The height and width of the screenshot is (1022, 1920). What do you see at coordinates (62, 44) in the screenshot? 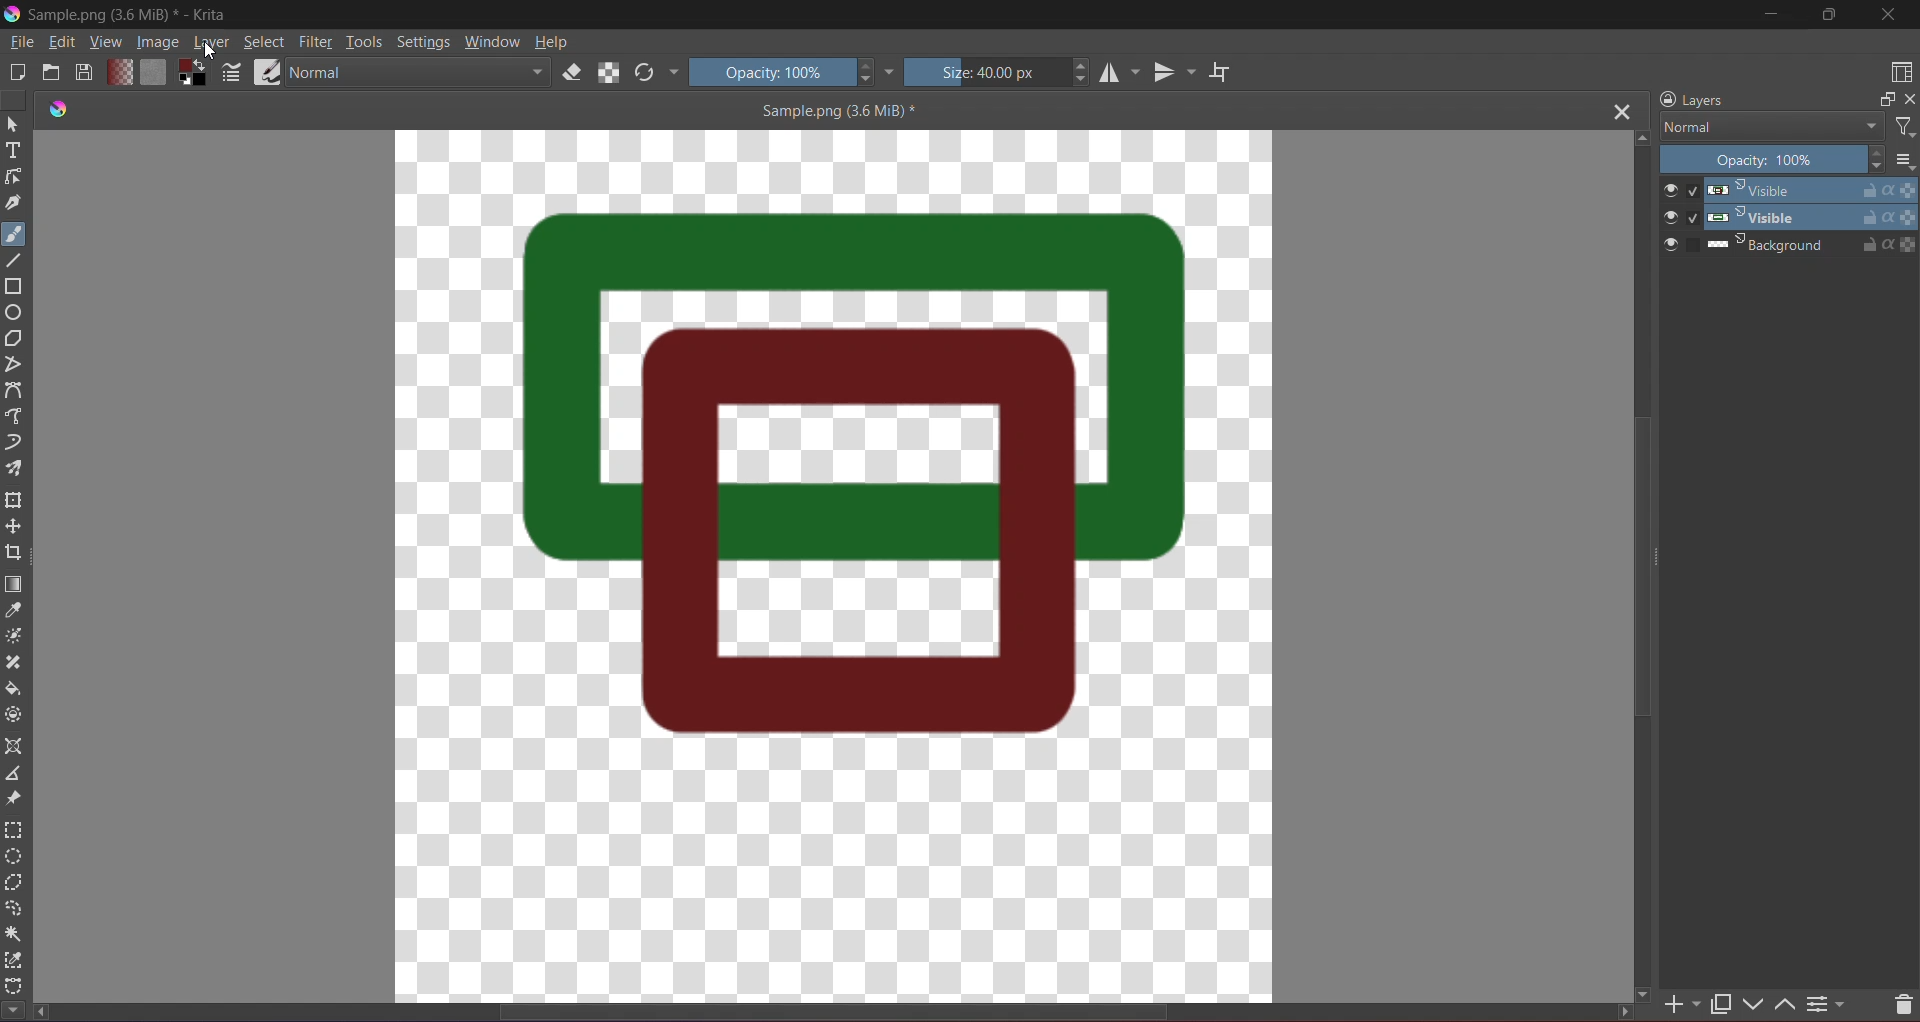
I see `Edit` at bounding box center [62, 44].